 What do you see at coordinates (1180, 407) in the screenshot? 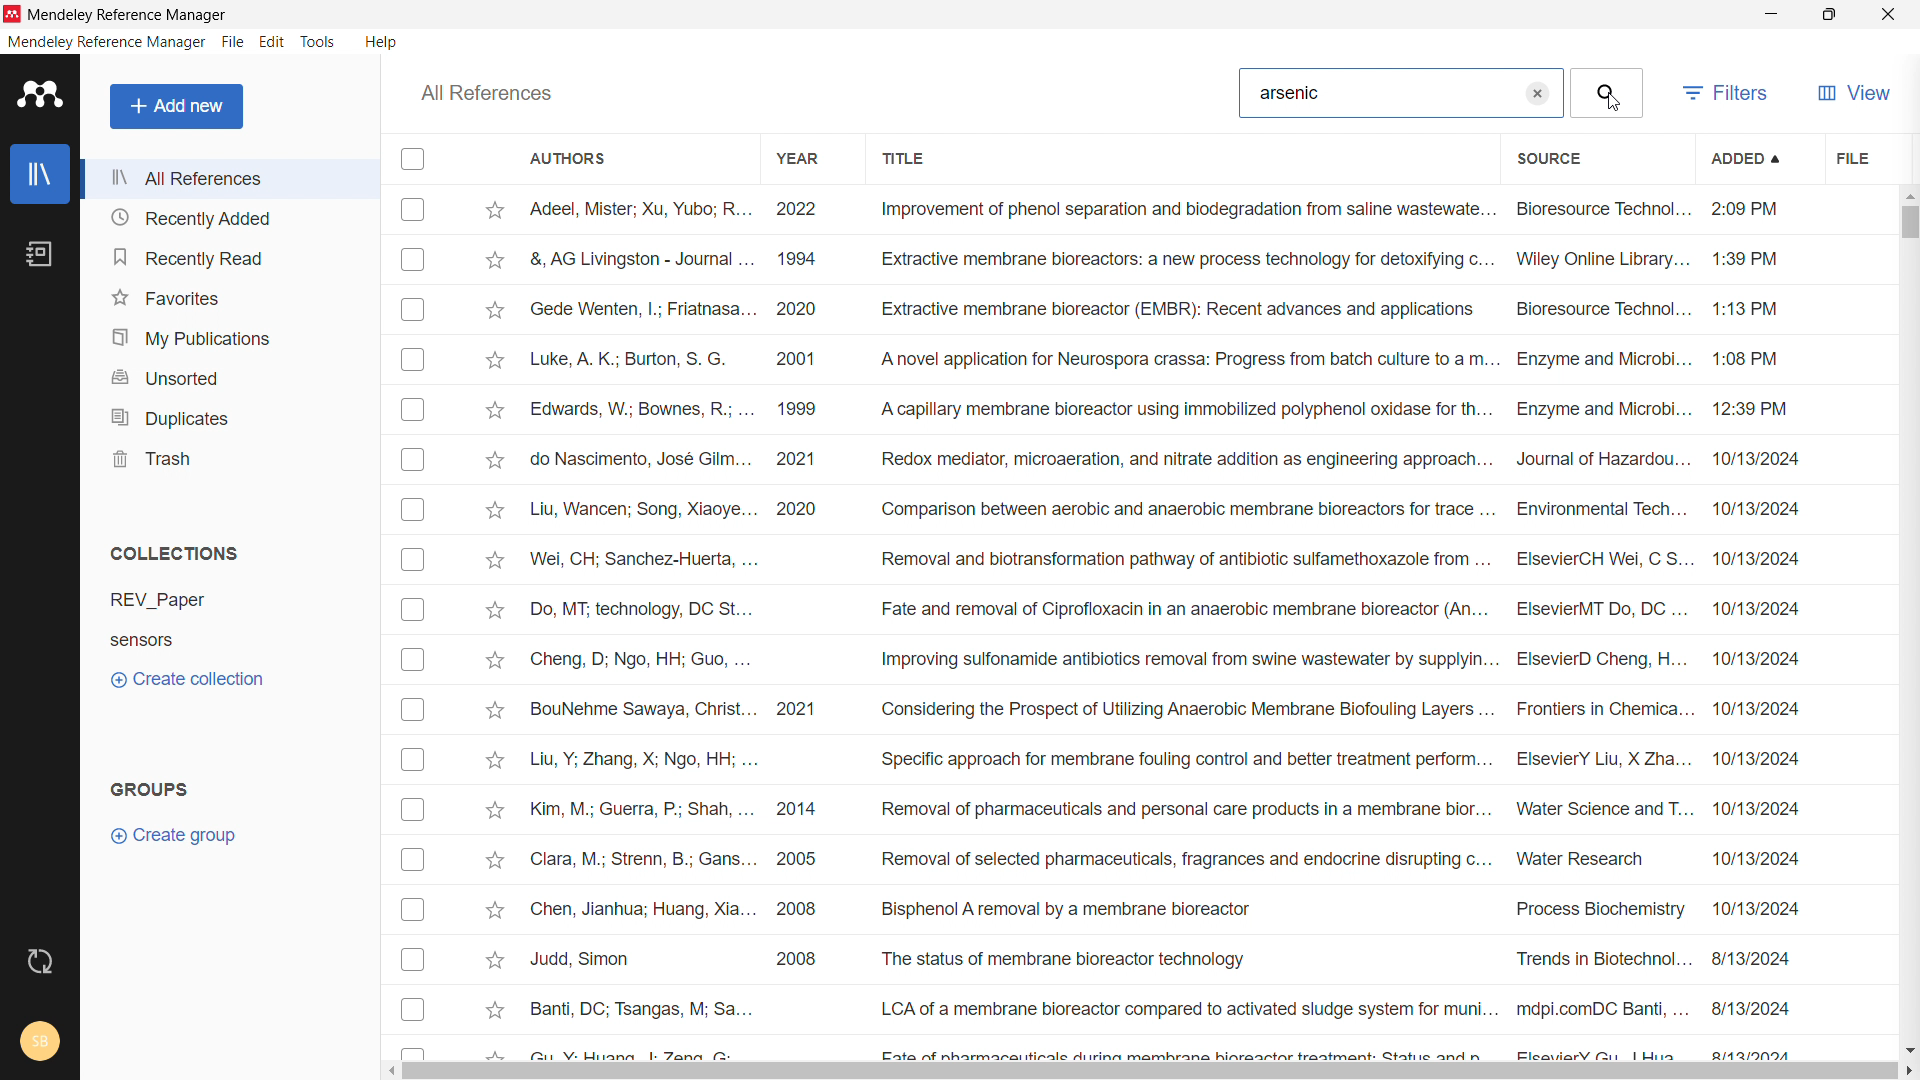
I see `Edwards, W.; Bownes, R.; ... 1999 A capillary membrane bioreactor using immobilized polyphenol oxidase for th... Enzyme and Microbi... 12:39 PM` at bounding box center [1180, 407].